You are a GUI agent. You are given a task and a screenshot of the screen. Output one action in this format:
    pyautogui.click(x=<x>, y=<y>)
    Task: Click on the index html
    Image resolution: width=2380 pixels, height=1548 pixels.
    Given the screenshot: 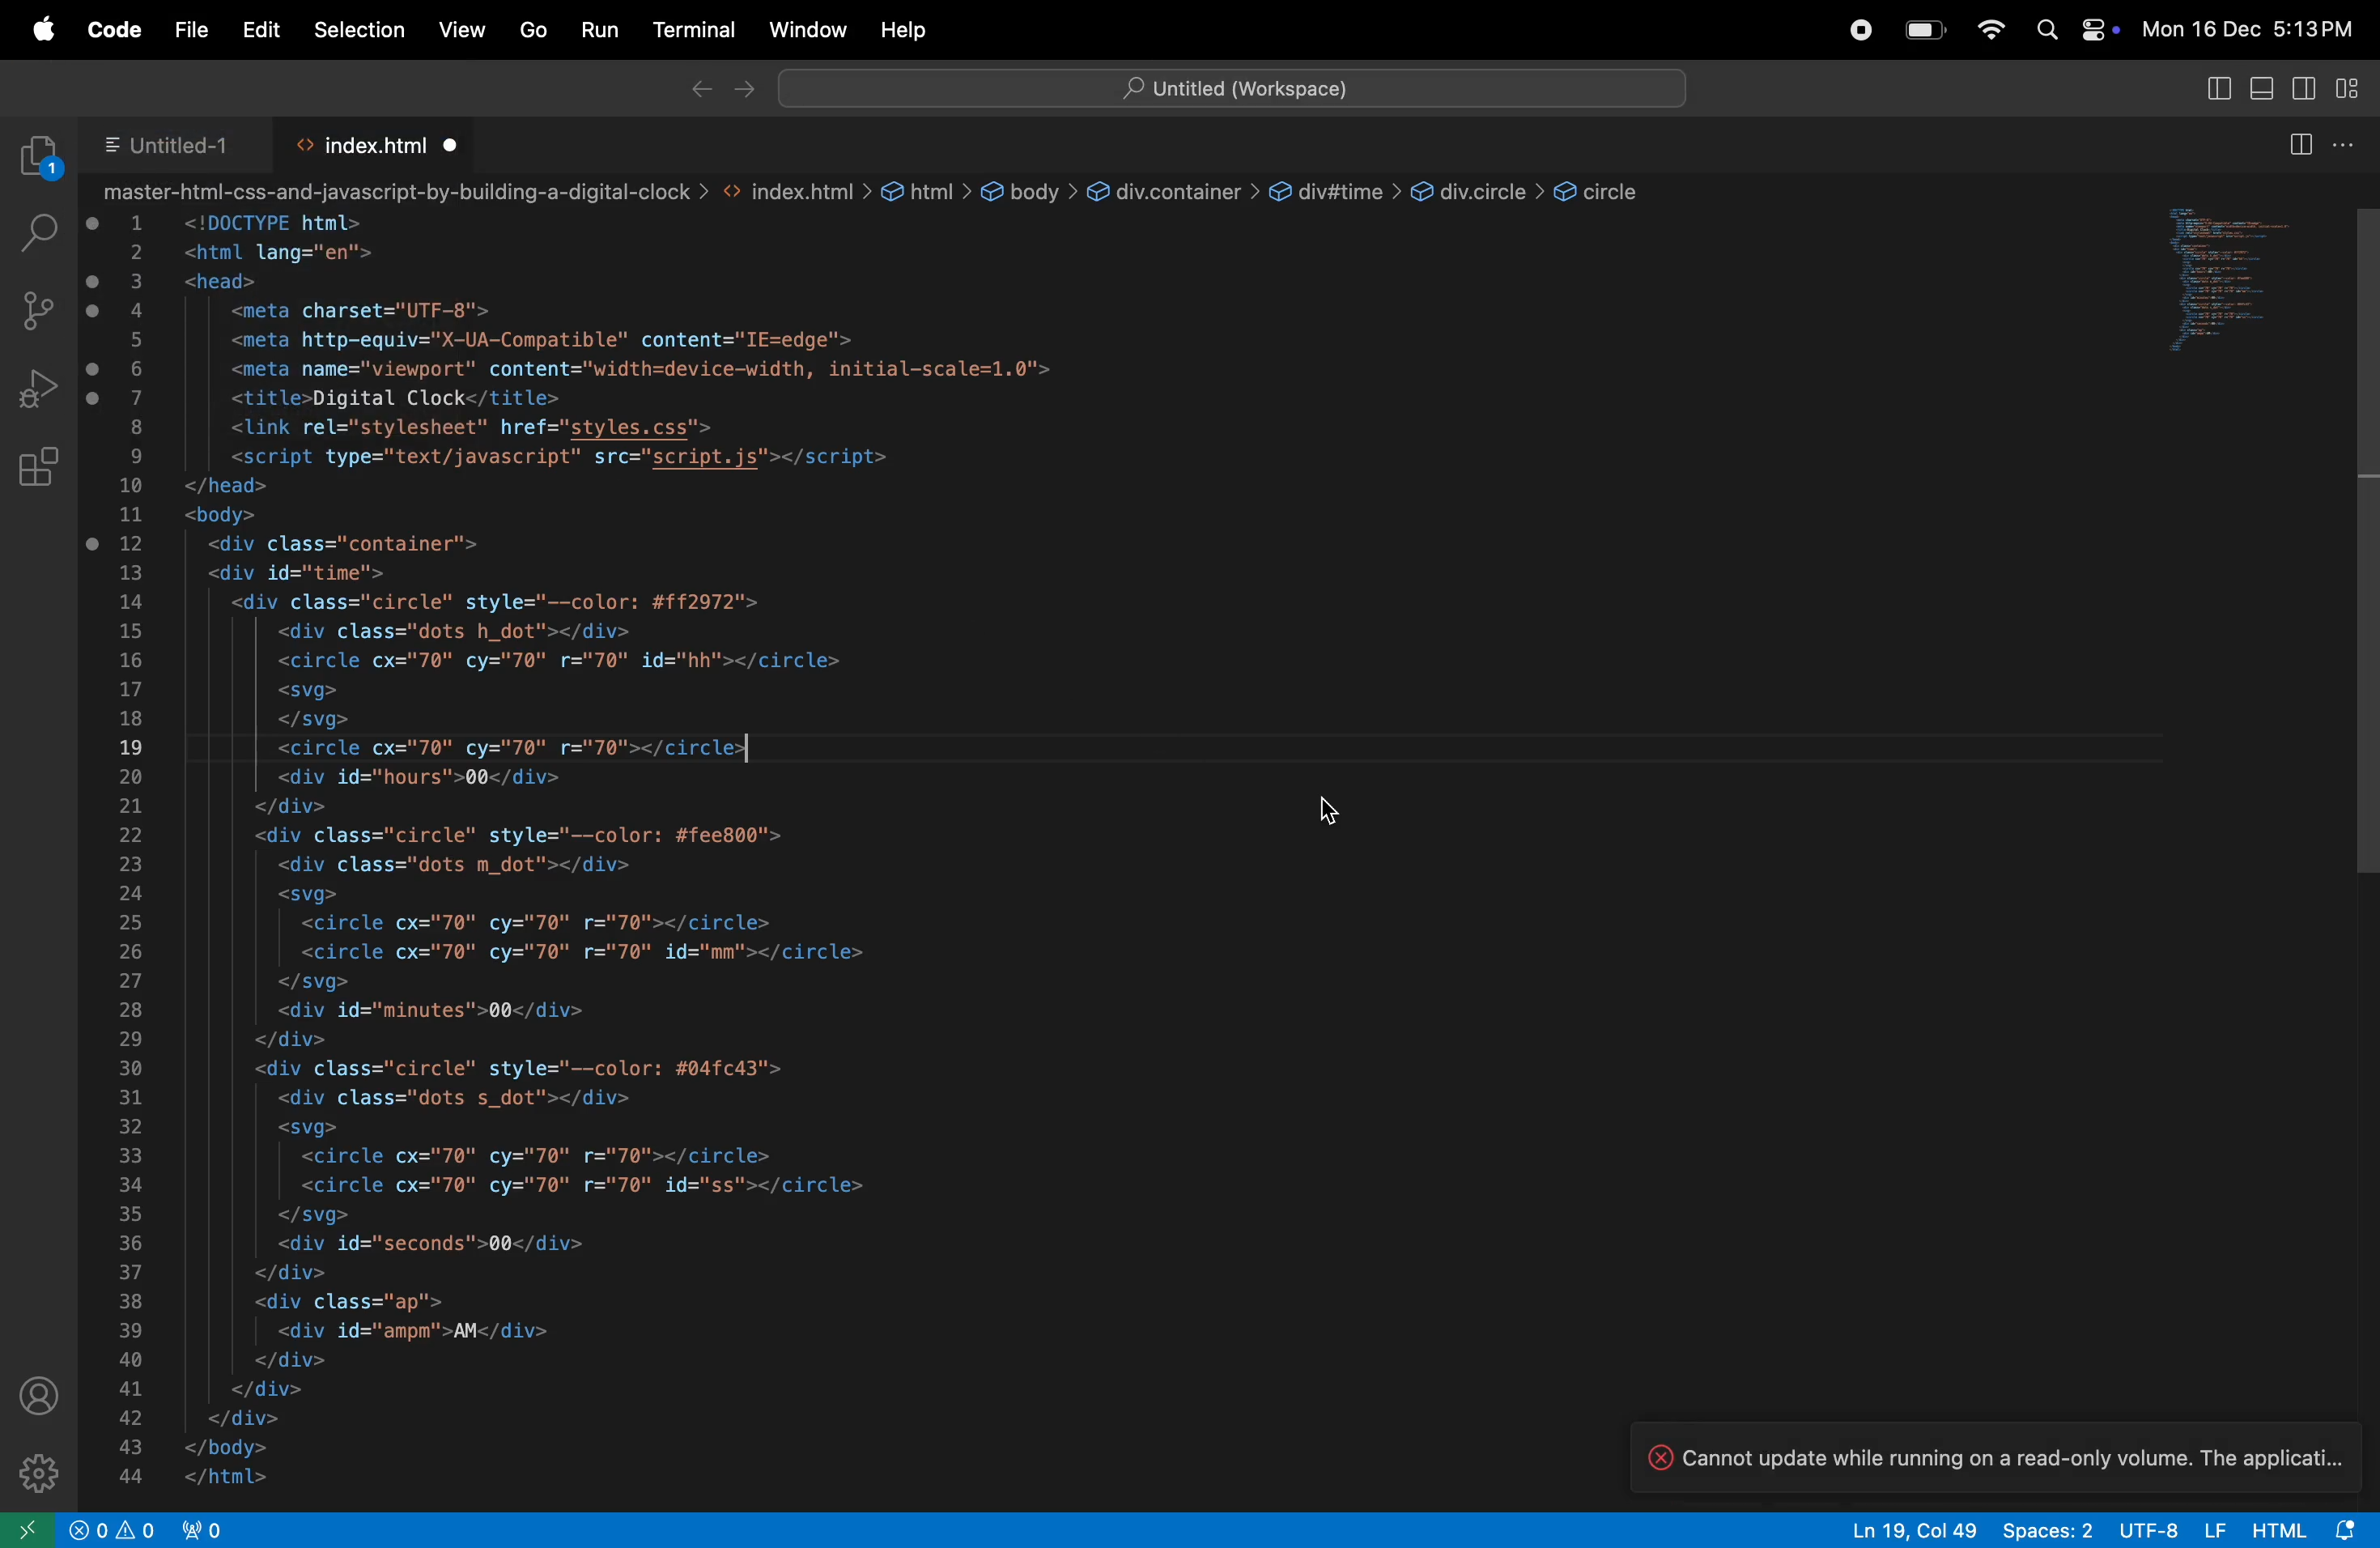 What is the action you would take?
    pyautogui.click(x=380, y=140)
    